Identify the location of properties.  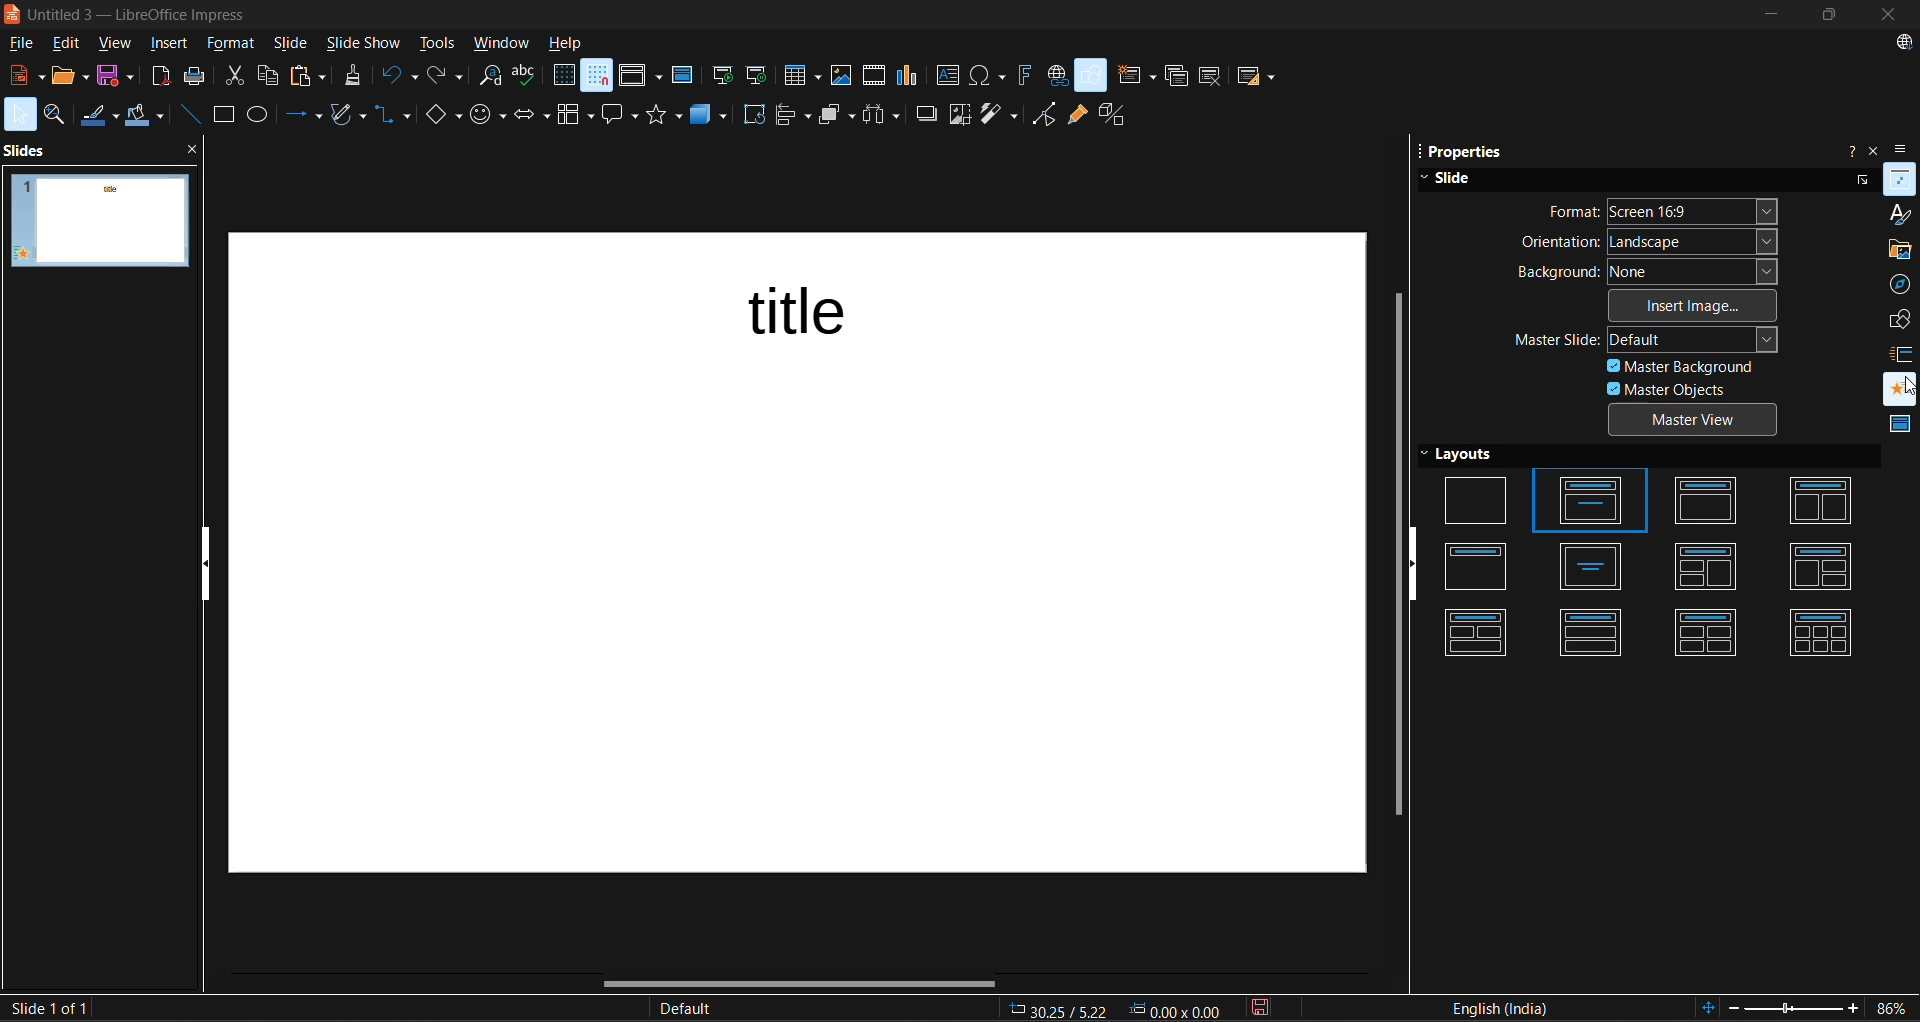
(1901, 178).